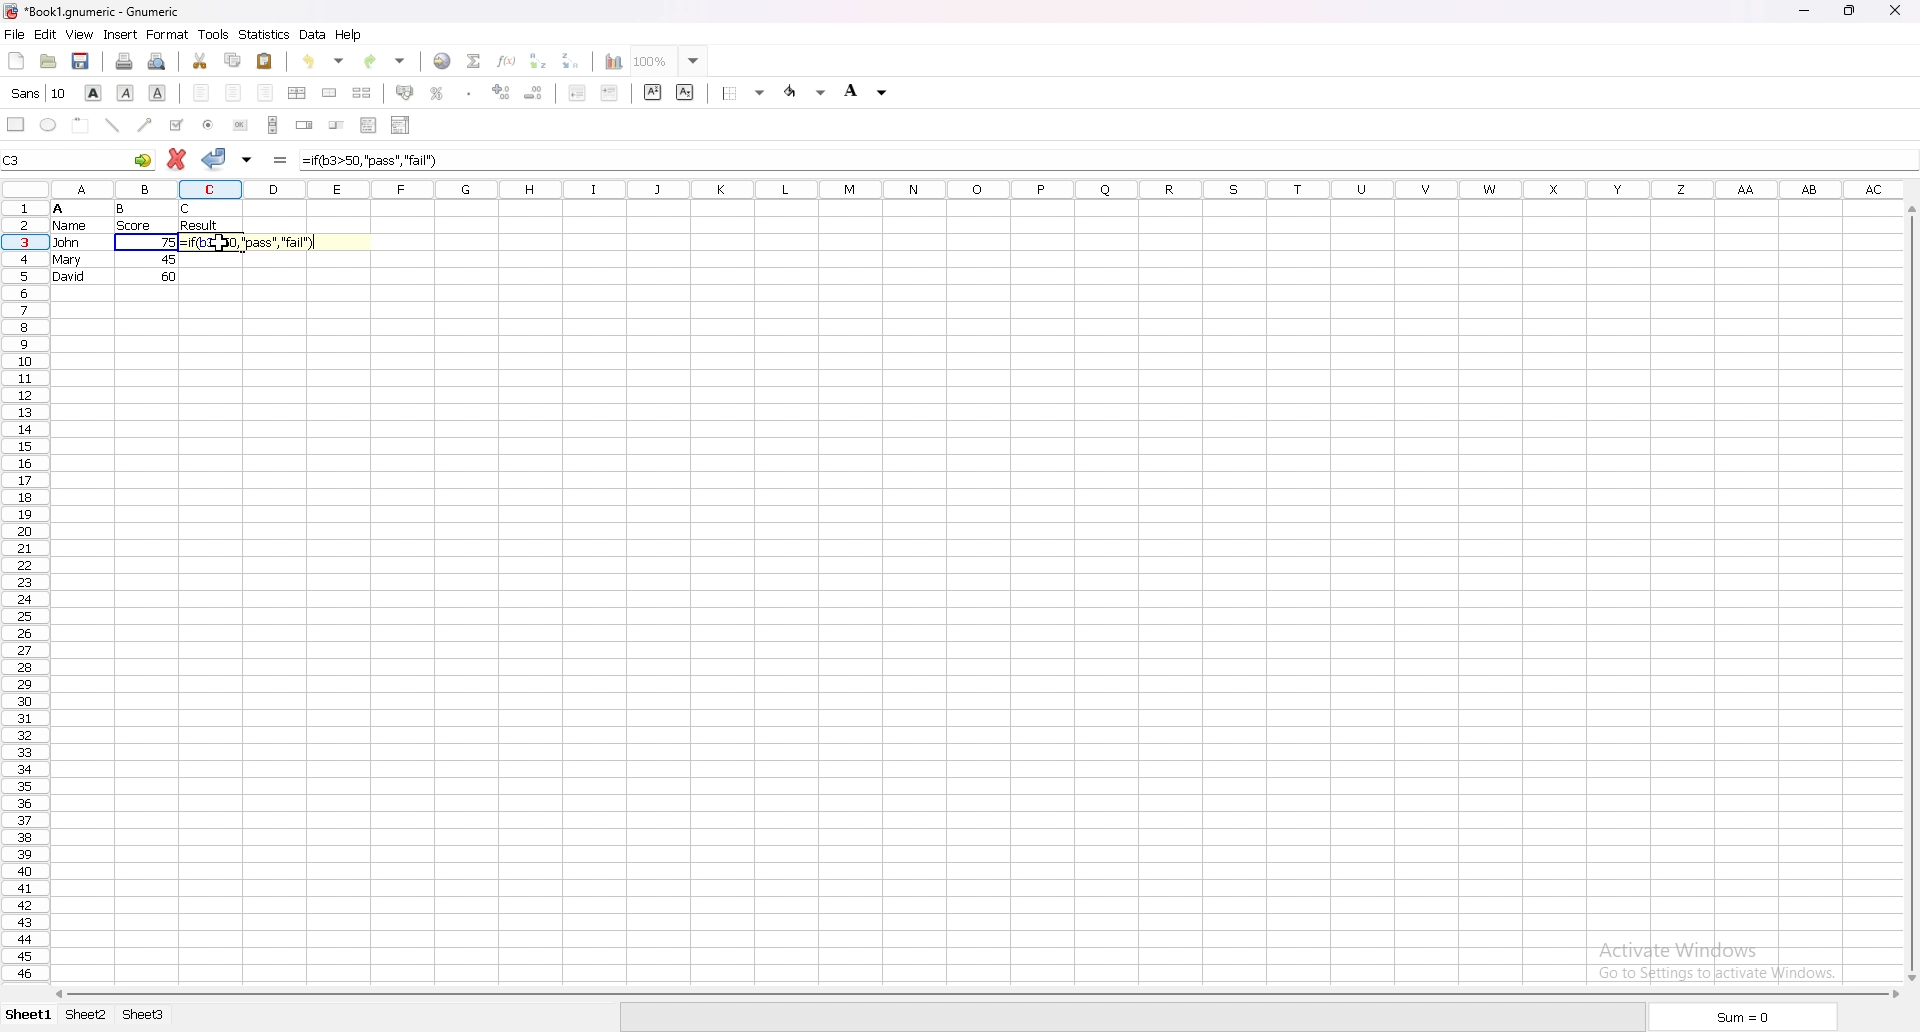 Image resolution: width=1920 pixels, height=1032 pixels. I want to click on button, so click(241, 125).